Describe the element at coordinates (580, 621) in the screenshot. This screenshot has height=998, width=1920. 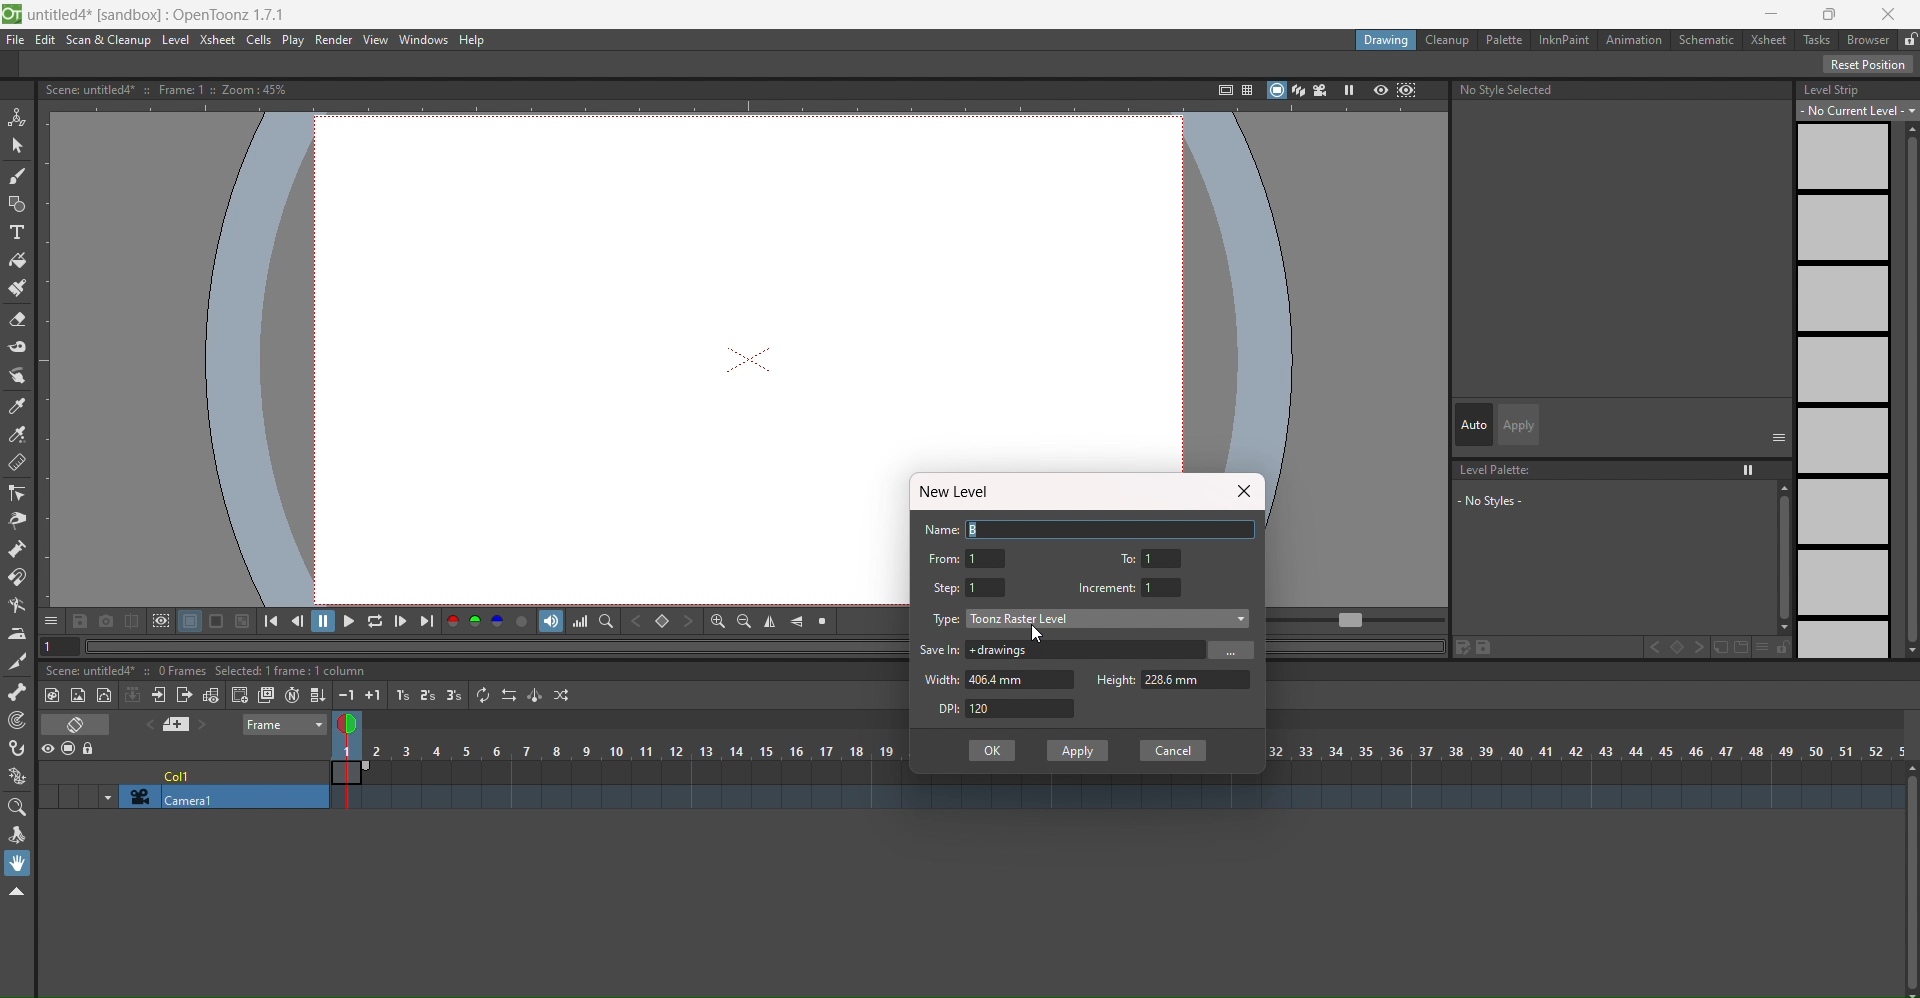
I see `histogram ` at that location.